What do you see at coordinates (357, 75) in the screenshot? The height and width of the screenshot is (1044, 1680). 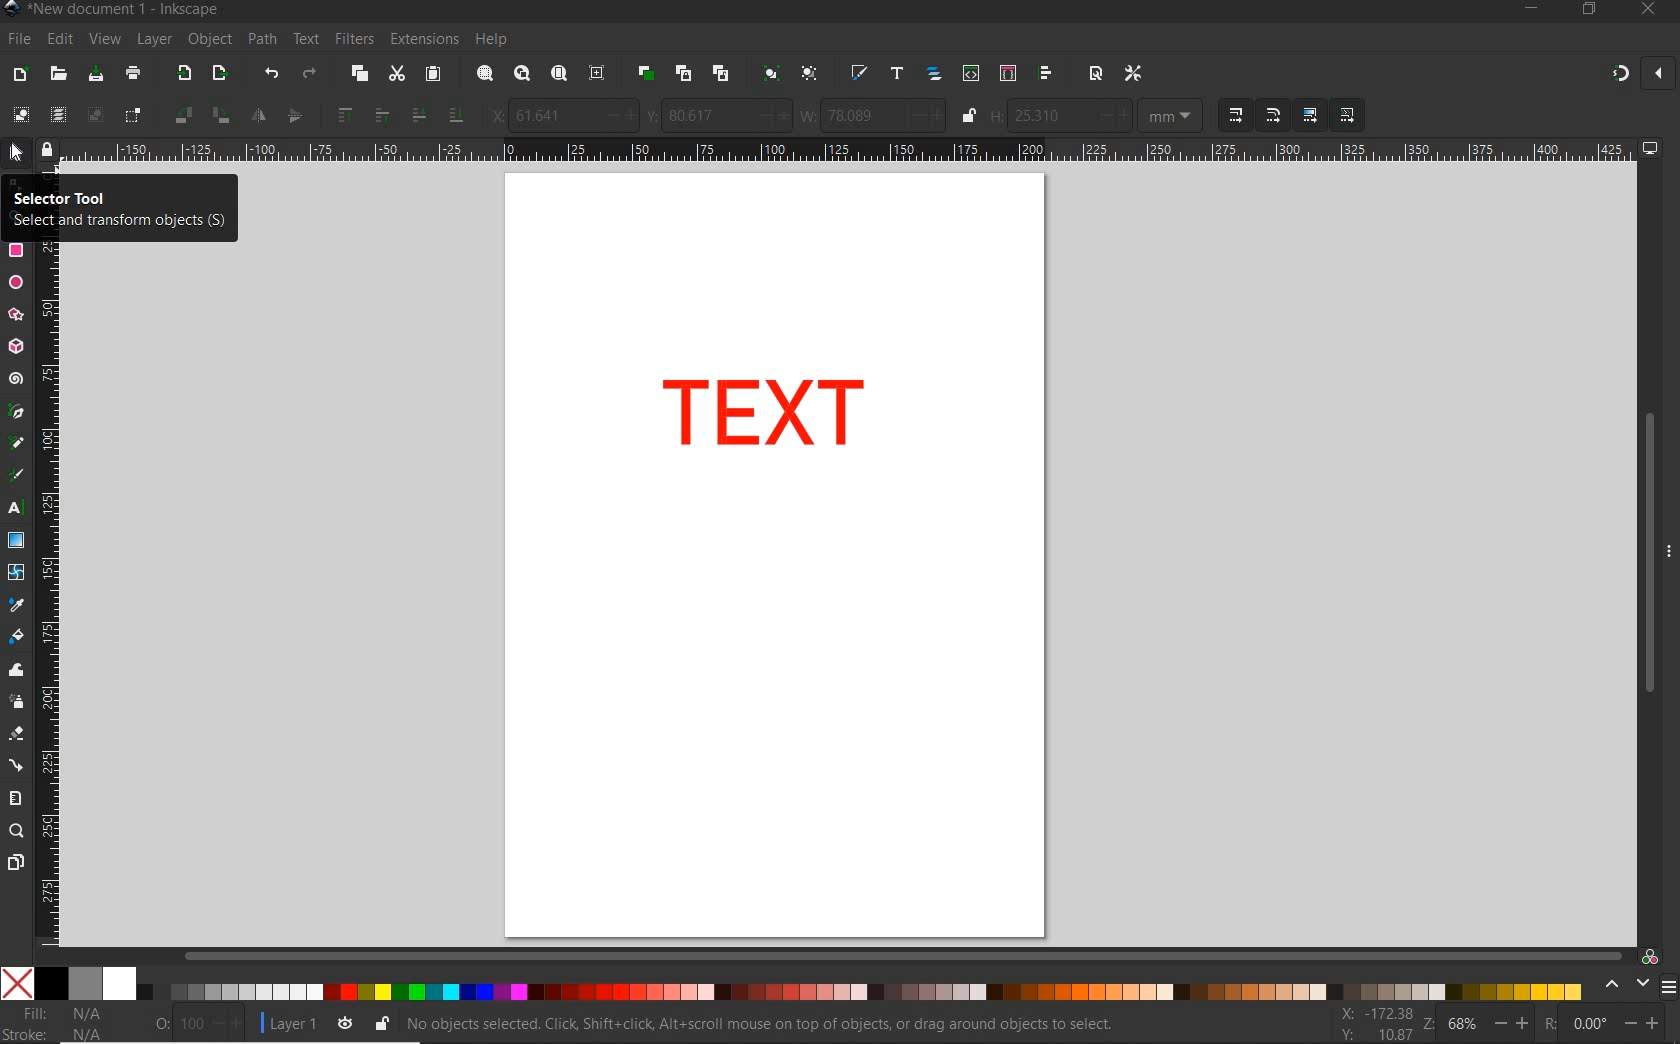 I see `copy` at bounding box center [357, 75].